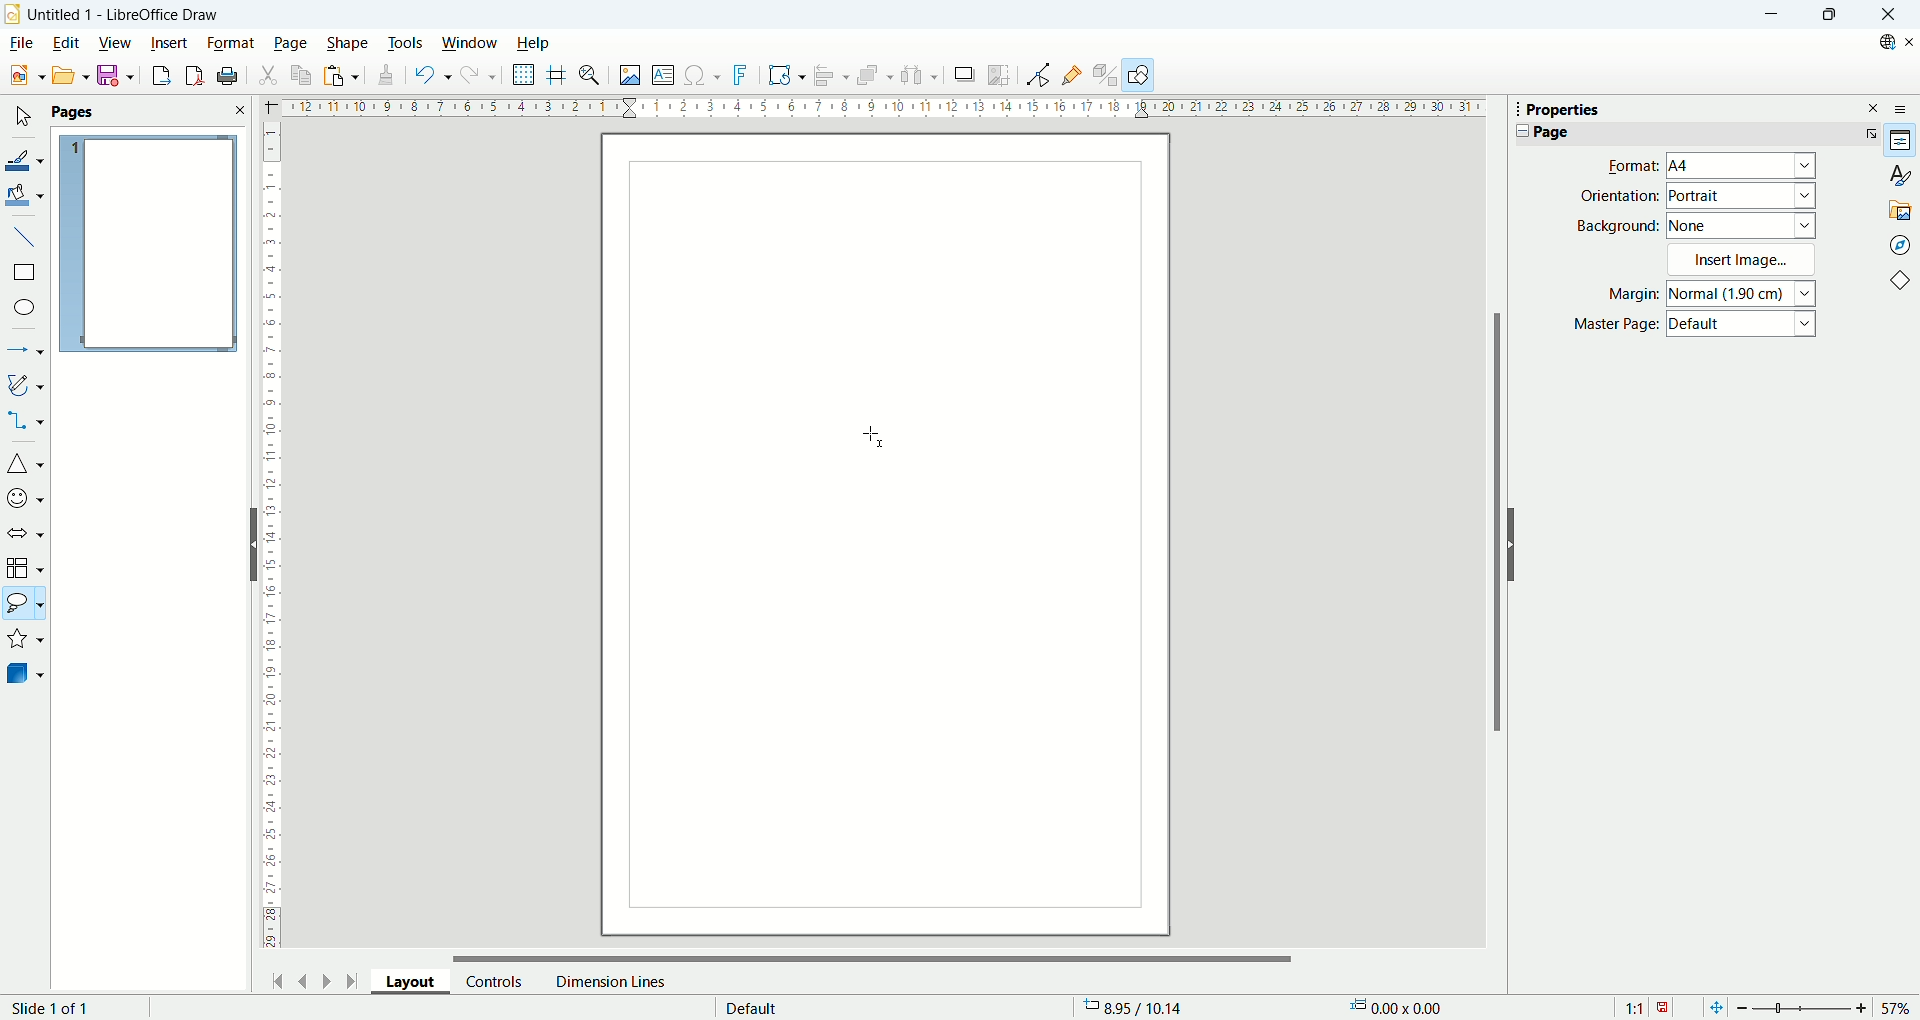  Describe the element at coordinates (270, 73) in the screenshot. I see `cut` at that location.